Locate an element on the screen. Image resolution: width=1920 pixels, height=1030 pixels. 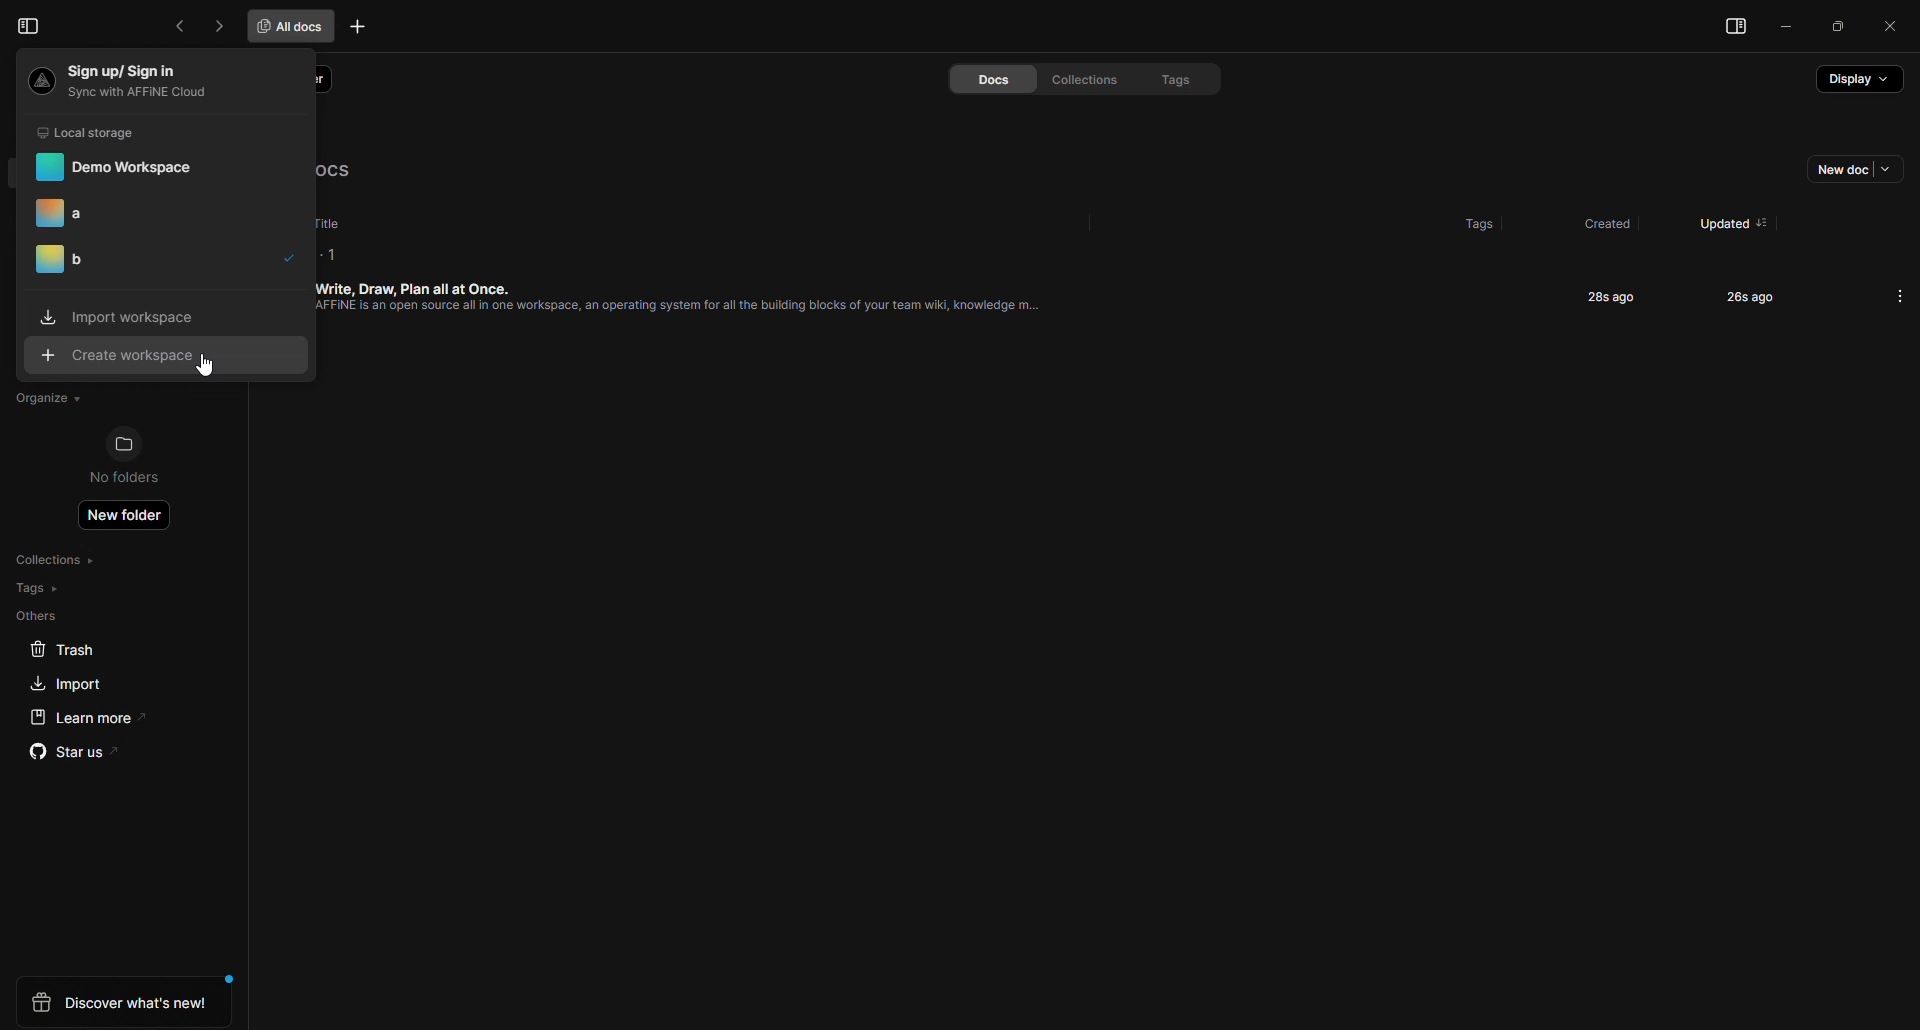
tags is located at coordinates (38, 588).